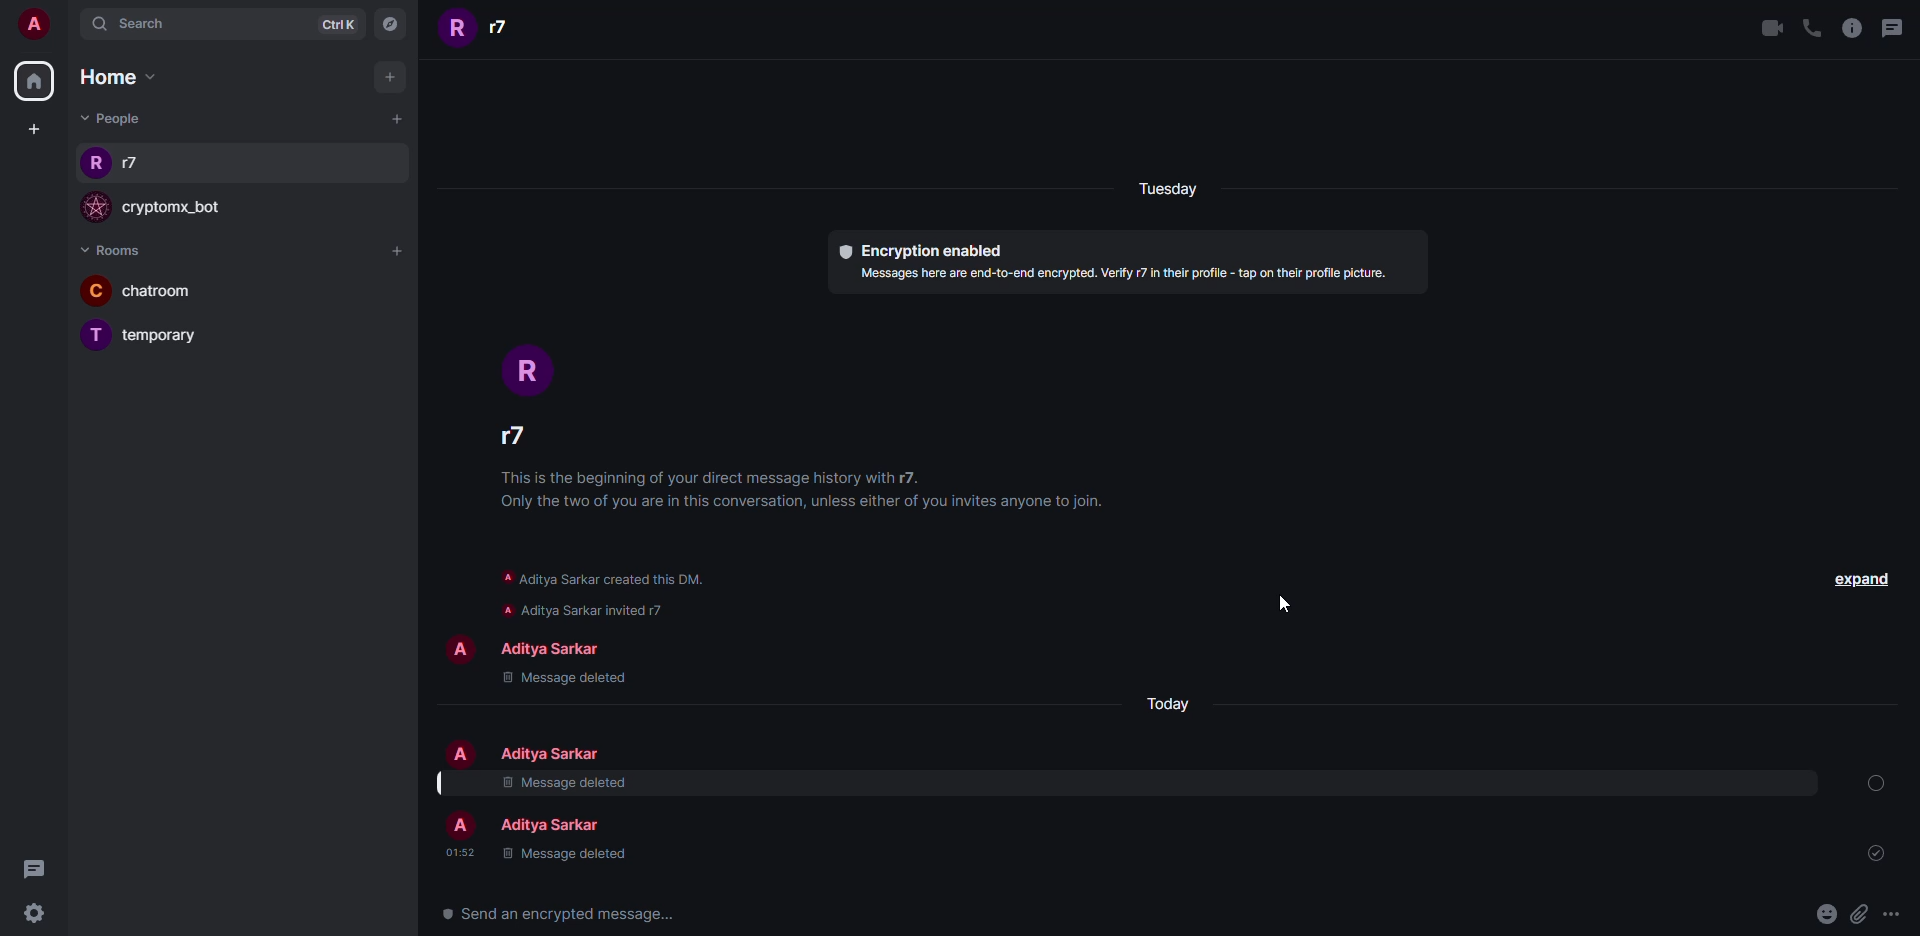 The image size is (1920, 936). I want to click on day, so click(1158, 706).